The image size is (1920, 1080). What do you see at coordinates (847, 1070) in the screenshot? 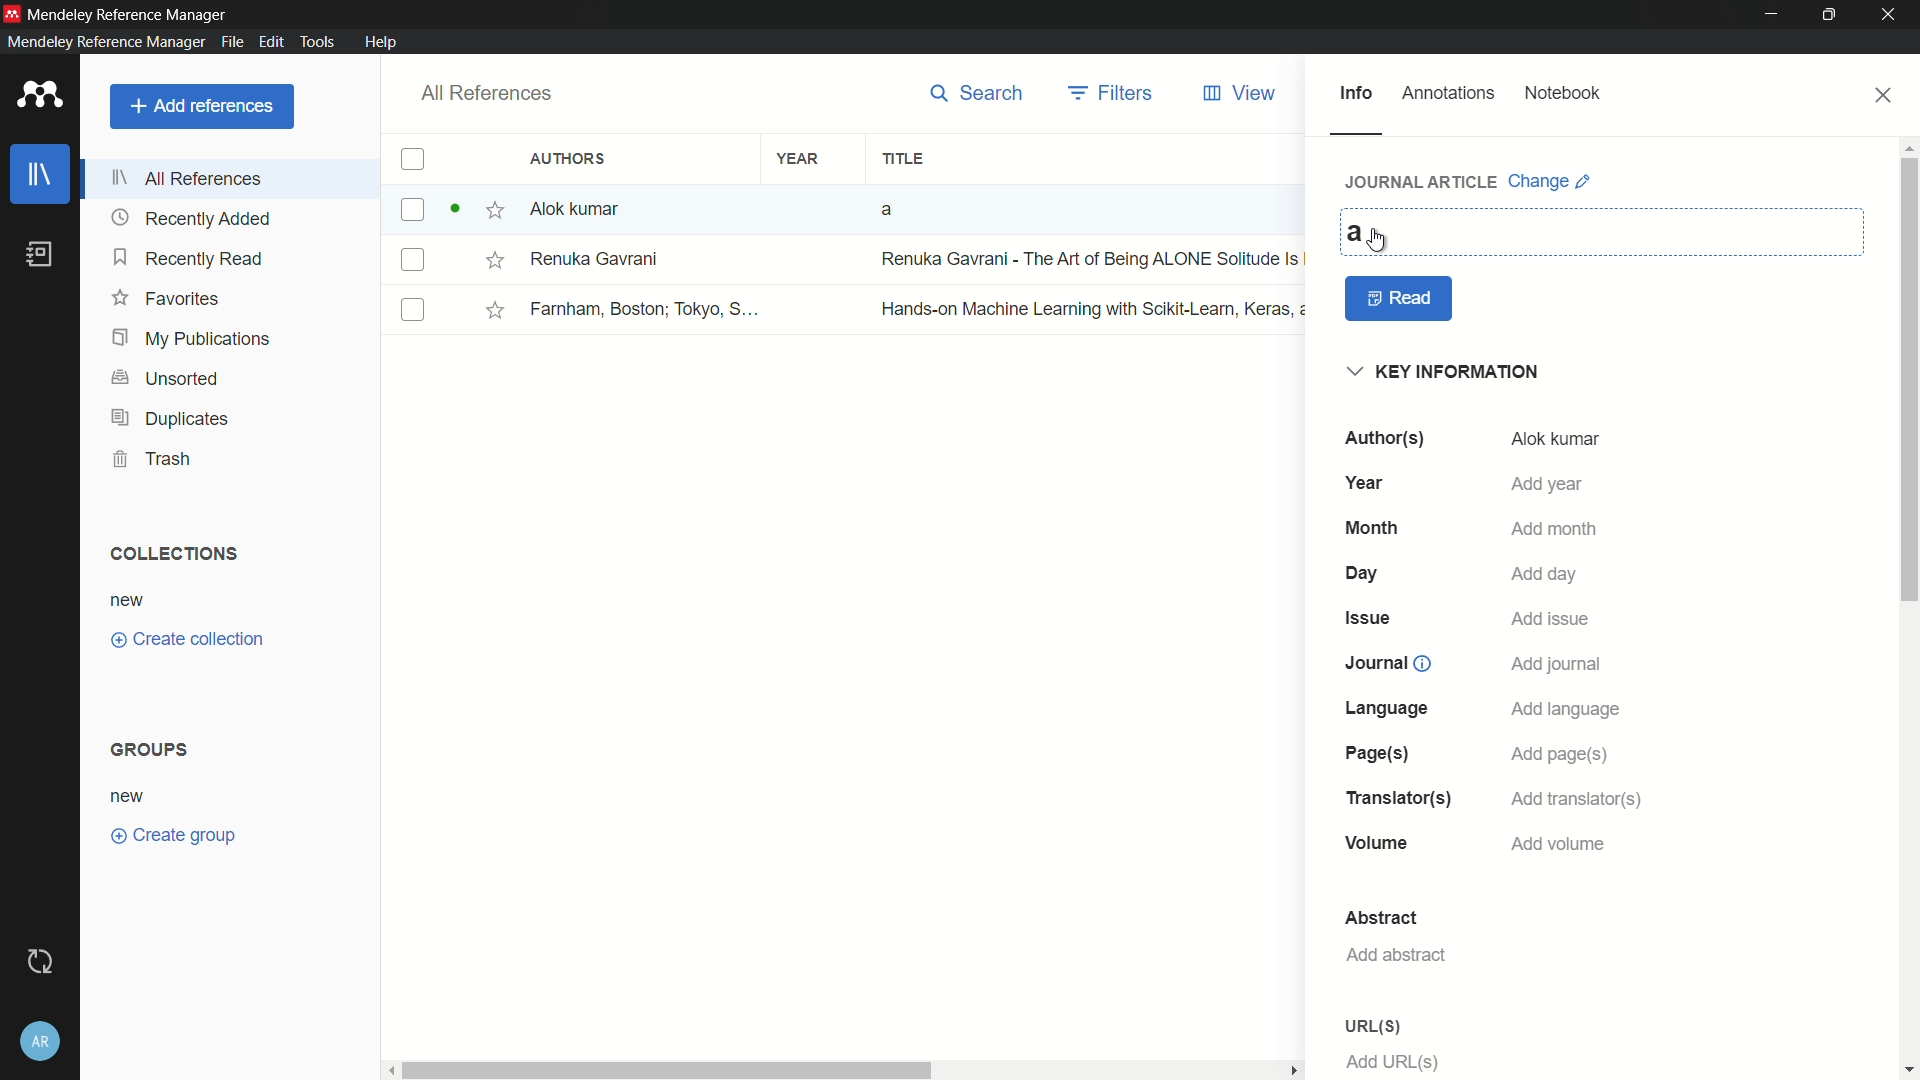
I see `horizontal scrollbar` at bounding box center [847, 1070].